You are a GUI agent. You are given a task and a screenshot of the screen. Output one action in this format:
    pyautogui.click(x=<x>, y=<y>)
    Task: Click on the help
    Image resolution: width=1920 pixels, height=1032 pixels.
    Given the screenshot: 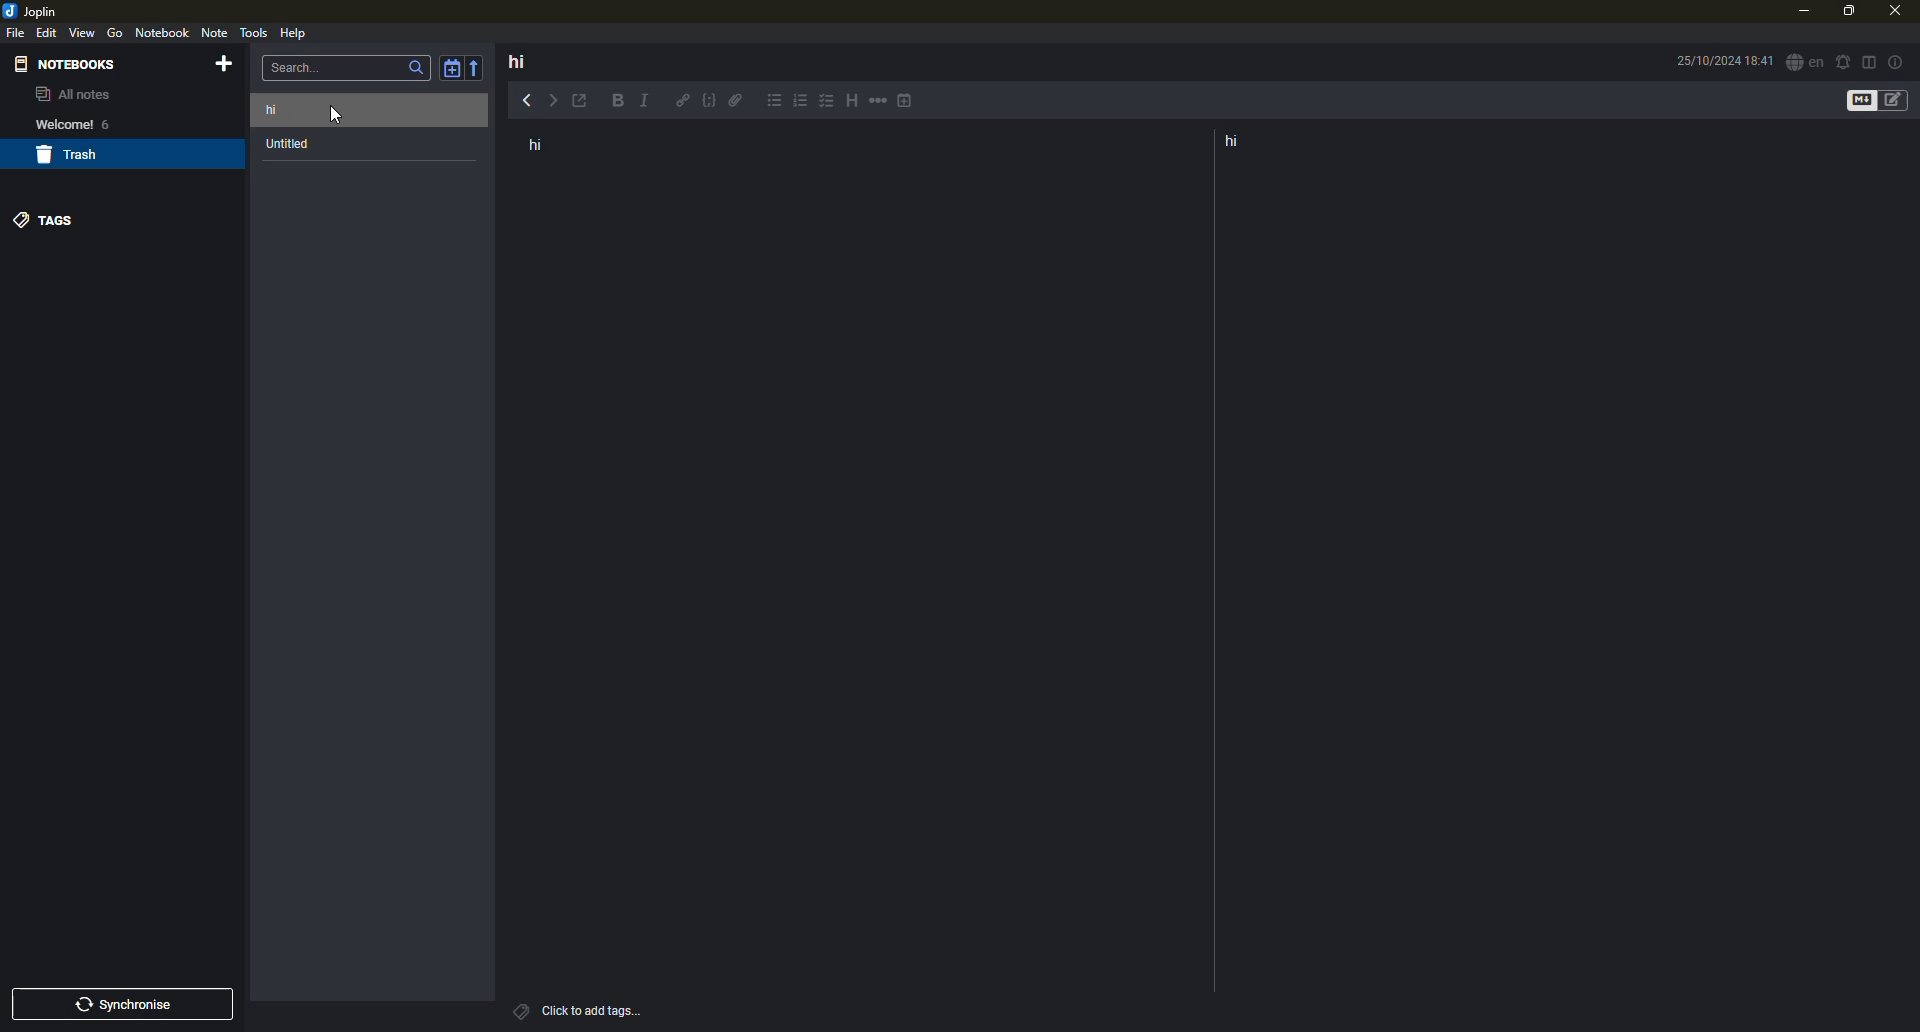 What is the action you would take?
    pyautogui.click(x=293, y=32)
    